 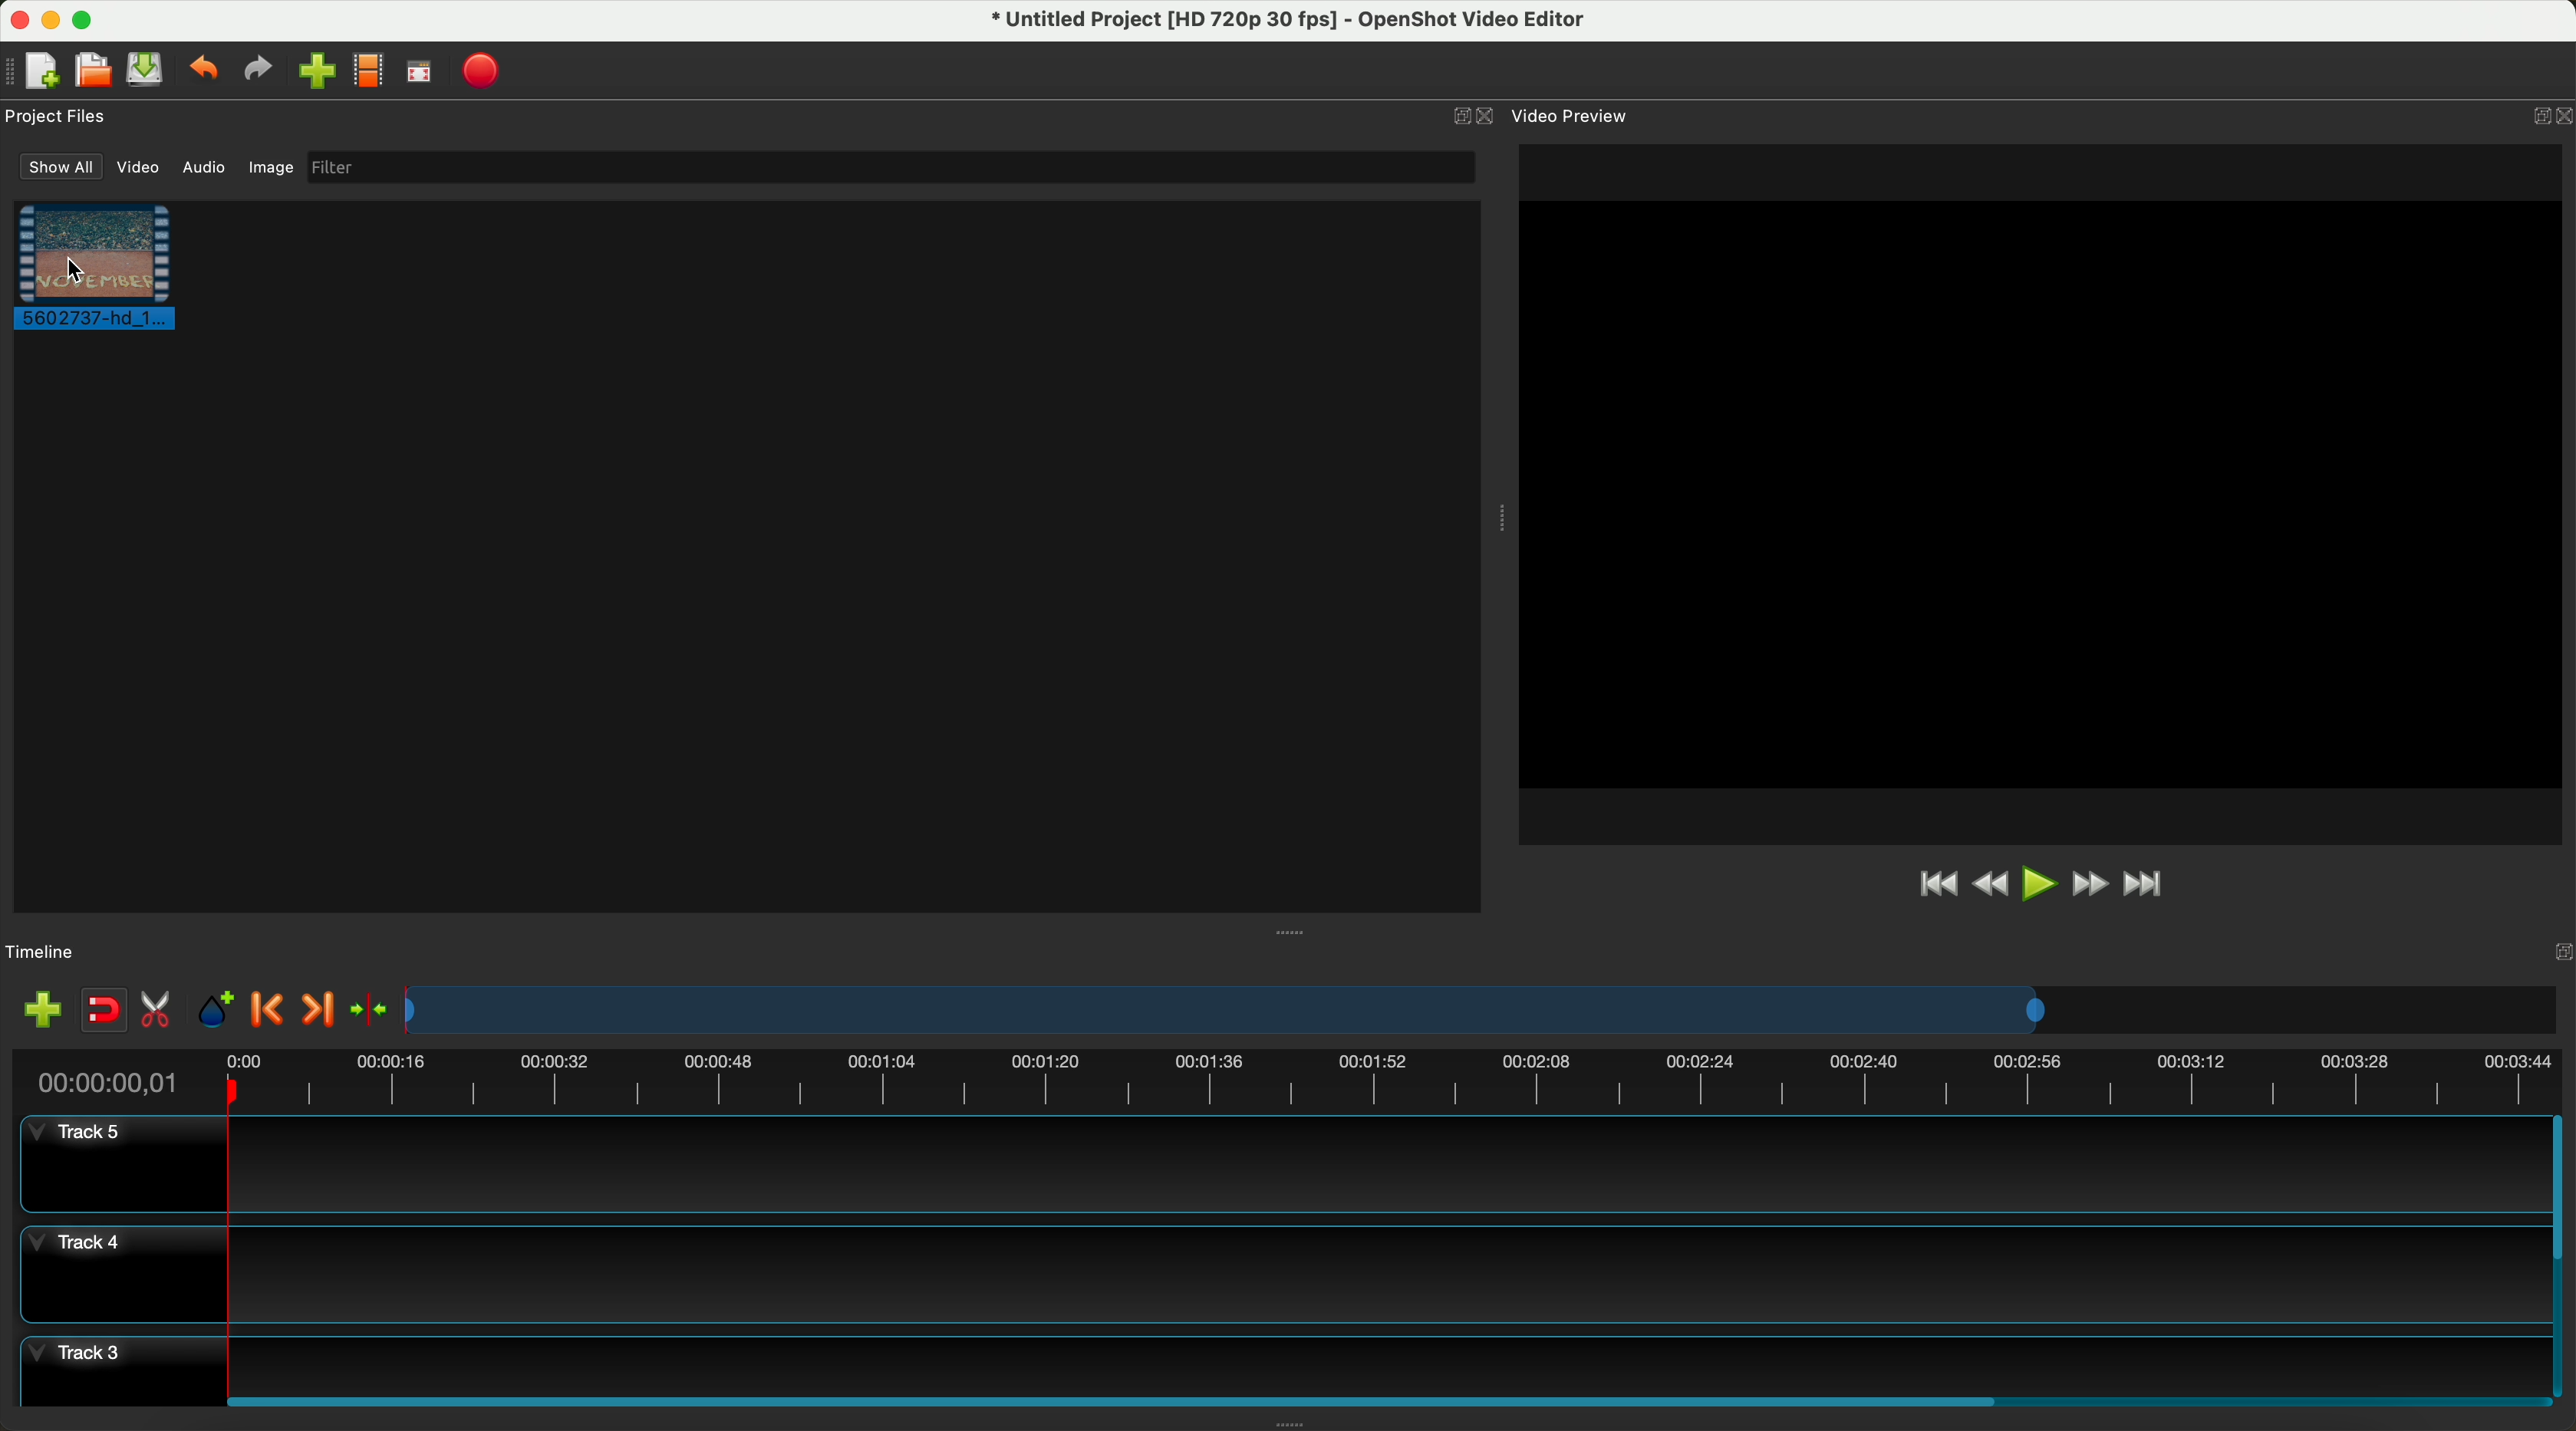 What do you see at coordinates (58, 114) in the screenshot?
I see `project files` at bounding box center [58, 114].